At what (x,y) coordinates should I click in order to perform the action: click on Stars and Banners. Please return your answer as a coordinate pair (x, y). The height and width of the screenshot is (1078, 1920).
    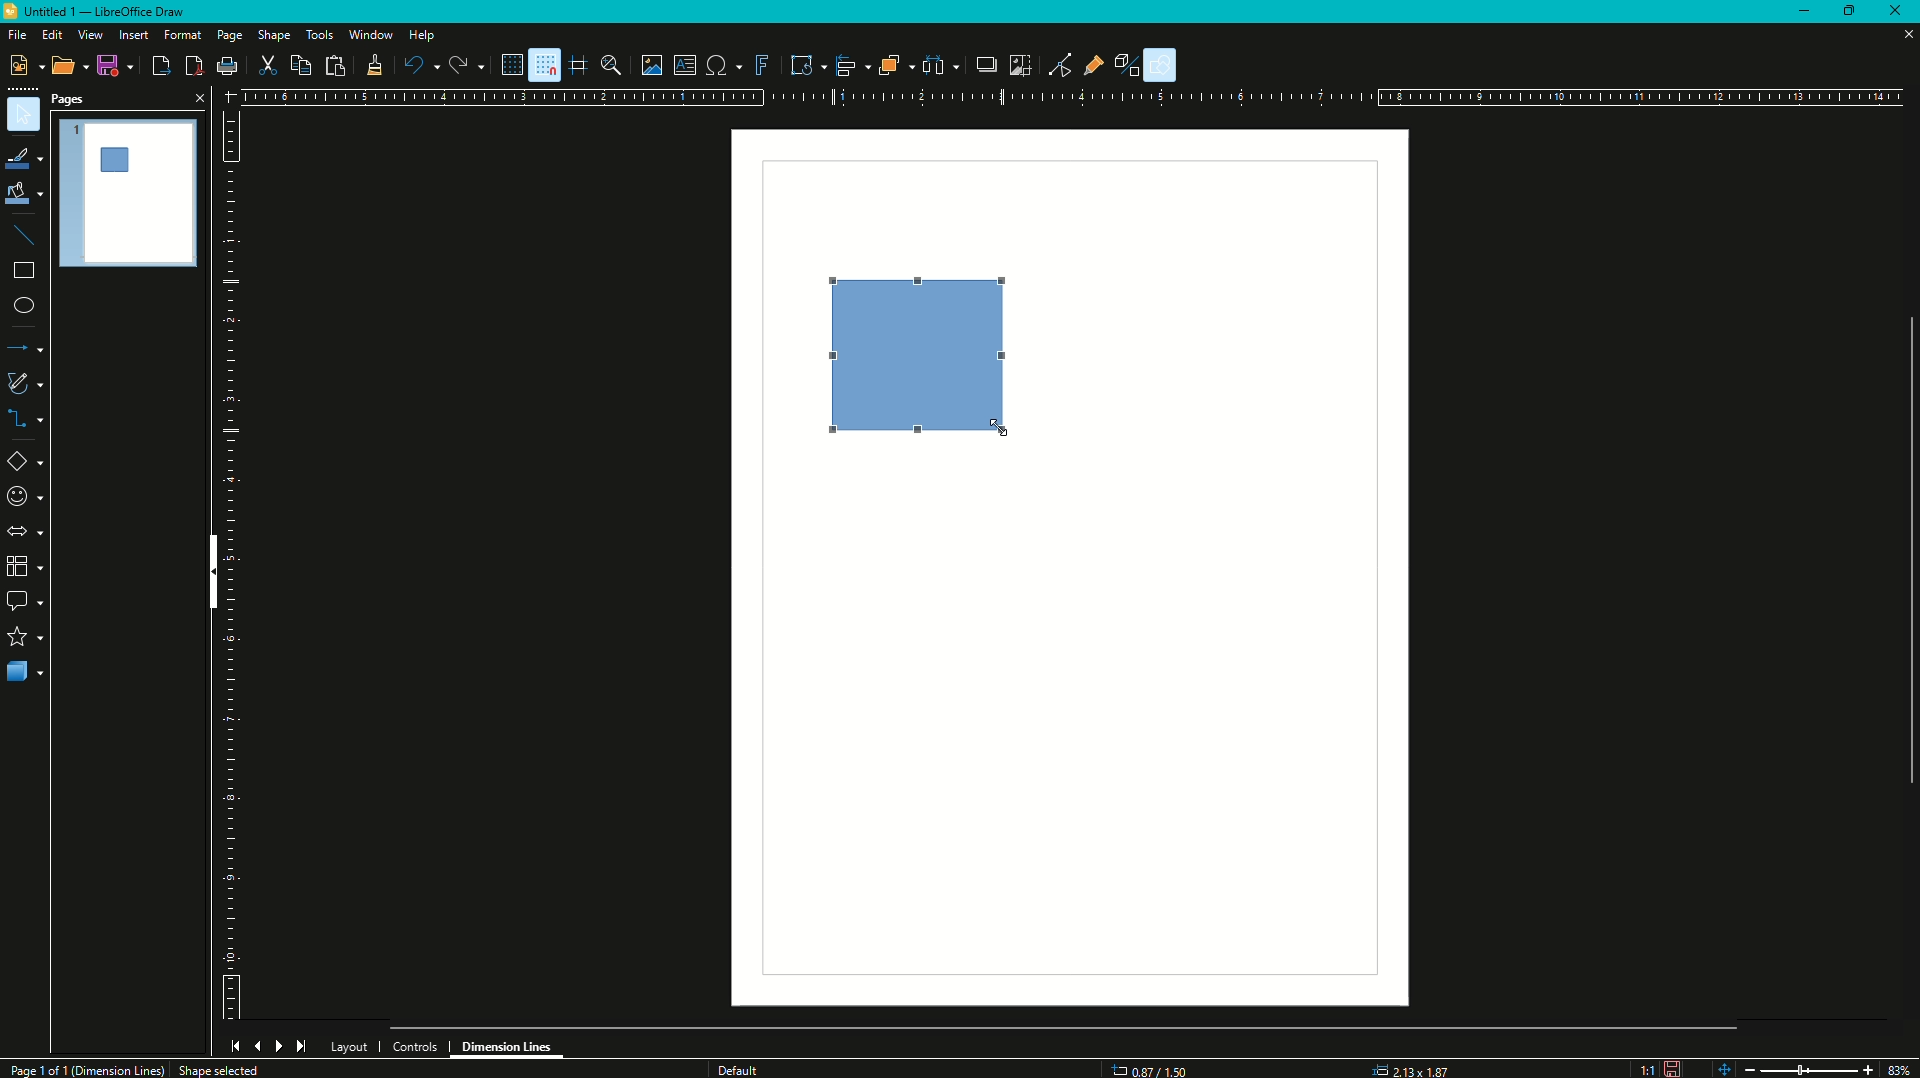
    Looking at the image, I should click on (25, 638).